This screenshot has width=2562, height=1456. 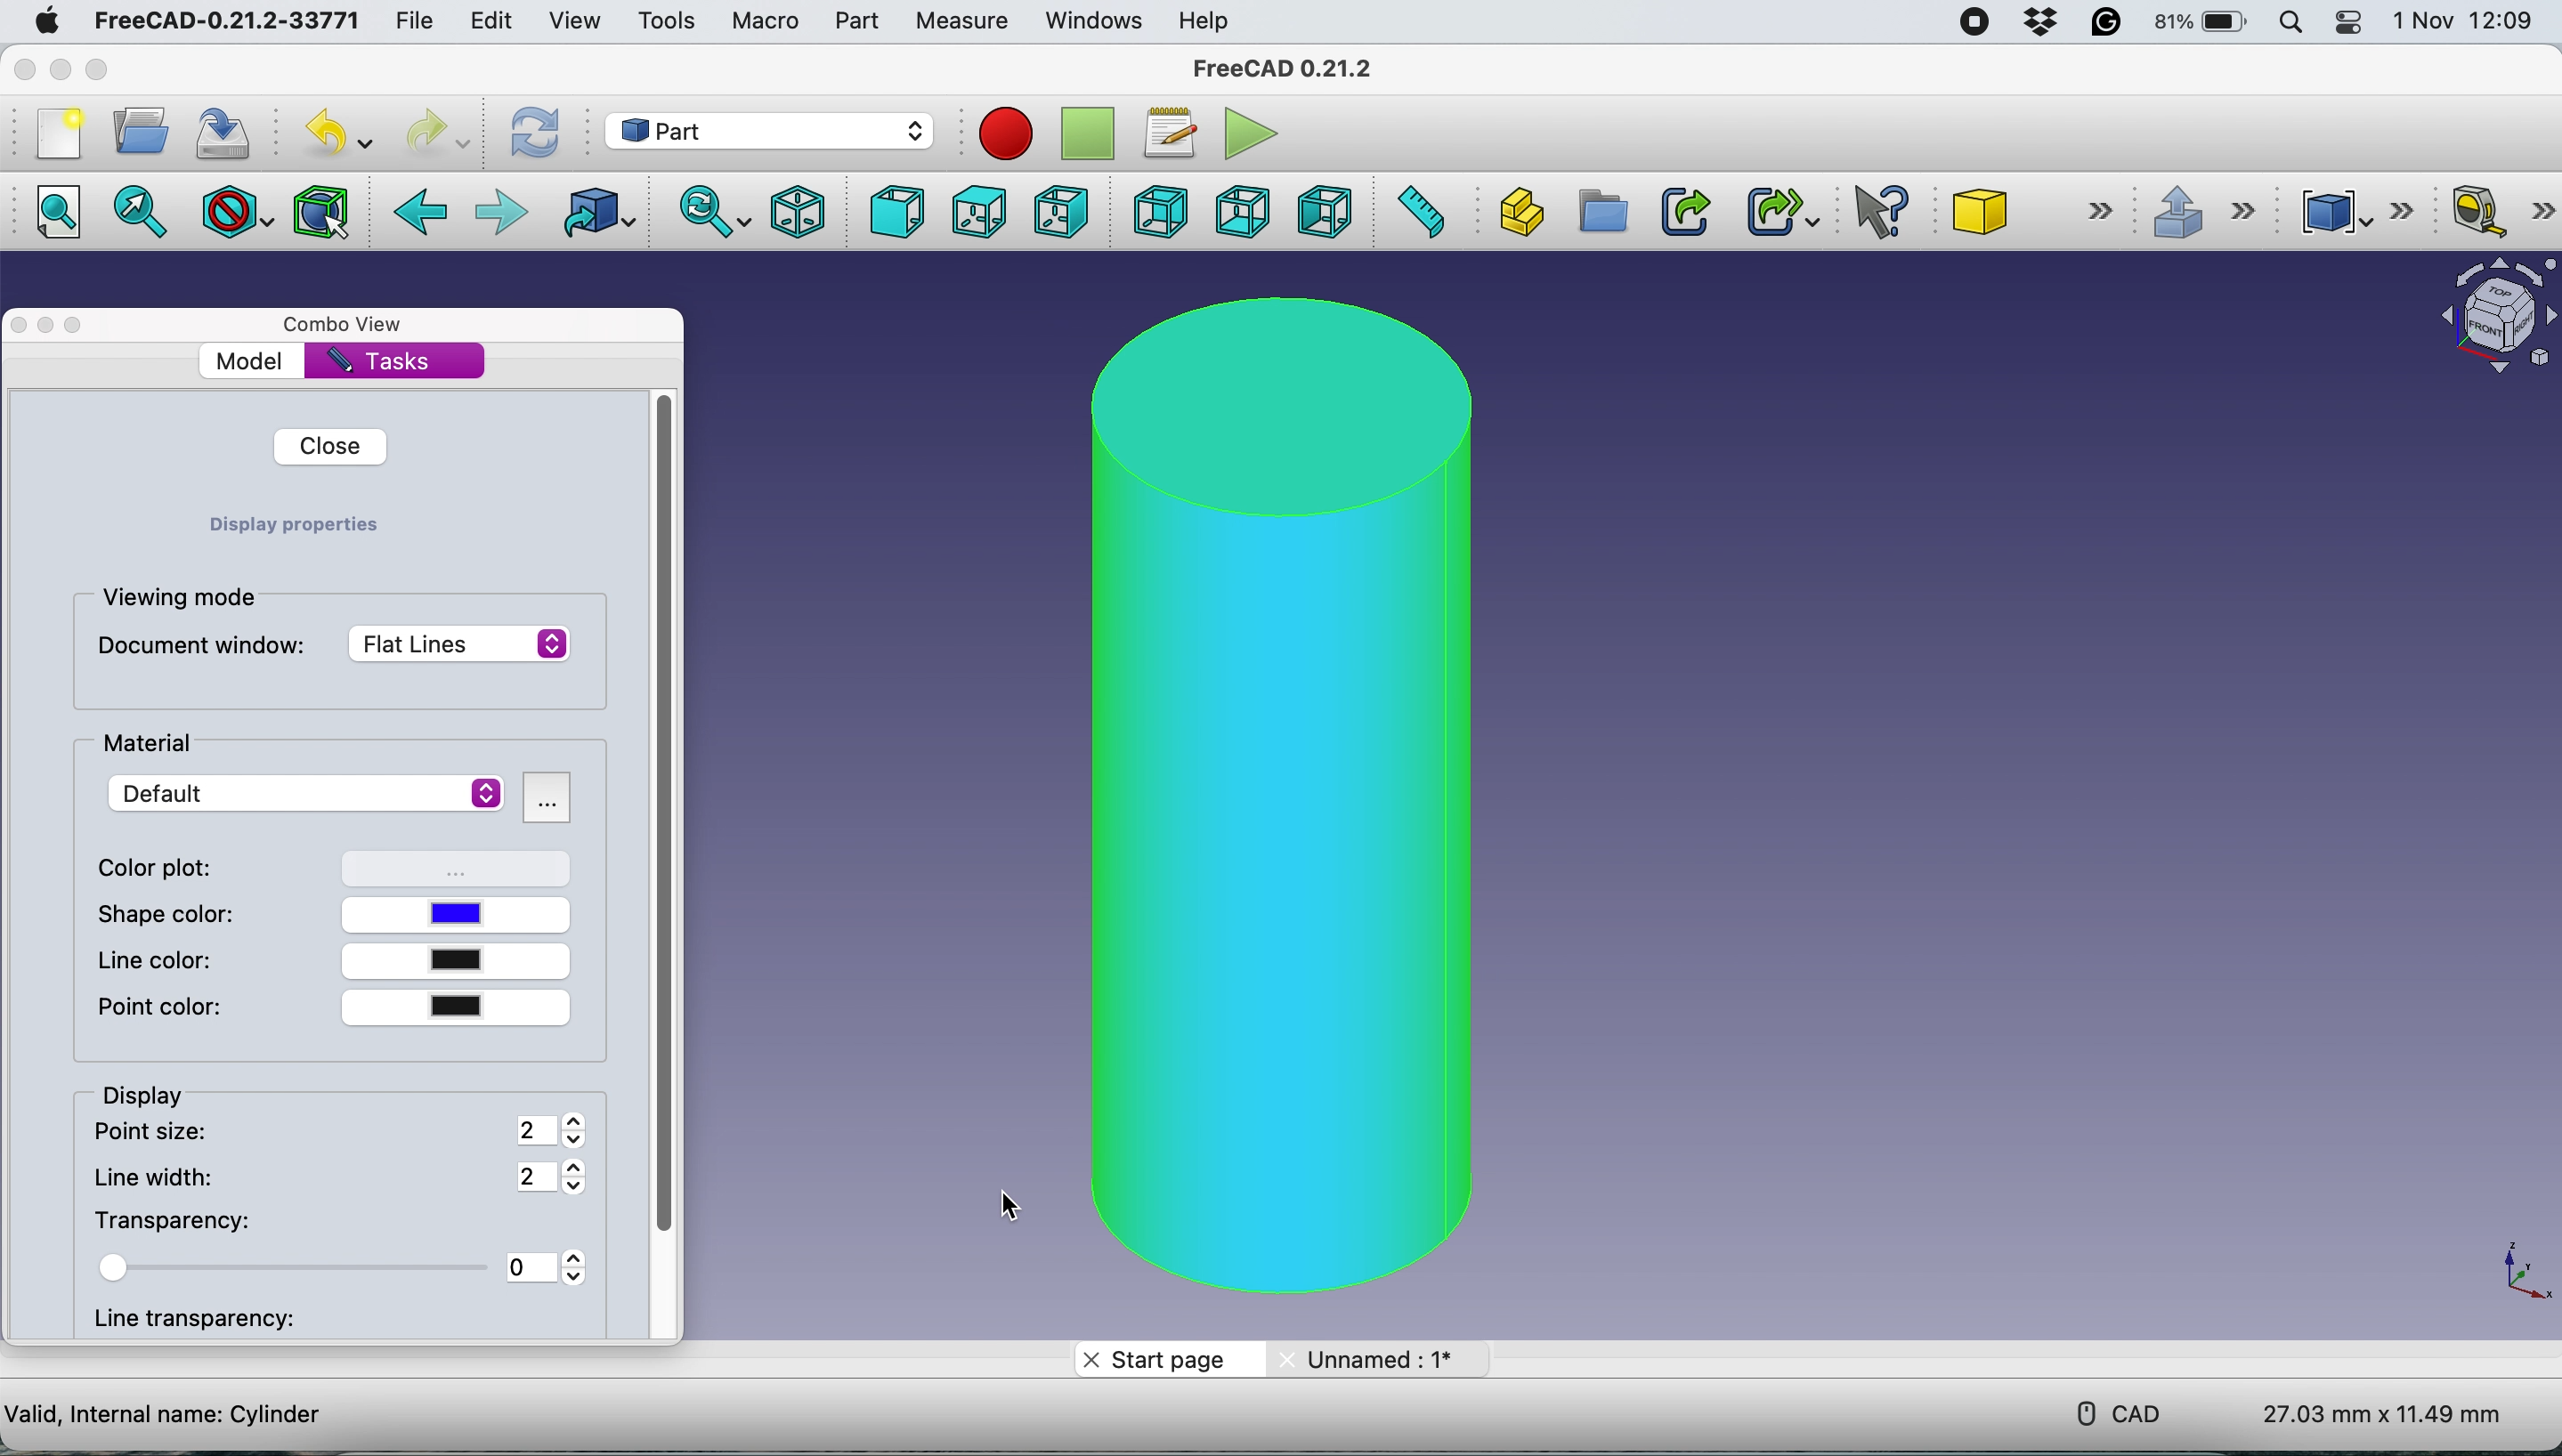 What do you see at coordinates (236, 215) in the screenshot?
I see `draw style` at bounding box center [236, 215].